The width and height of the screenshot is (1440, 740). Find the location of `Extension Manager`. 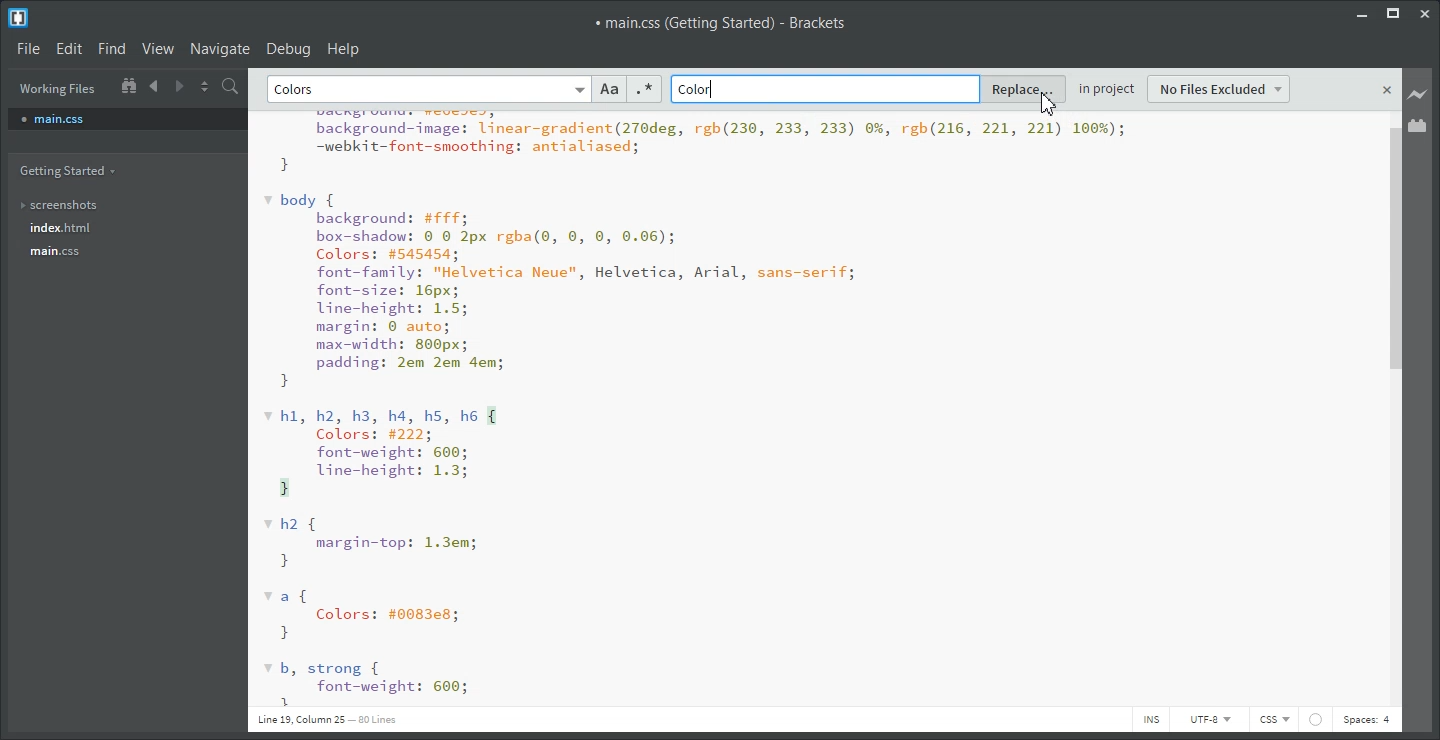

Extension Manager is located at coordinates (1418, 125).